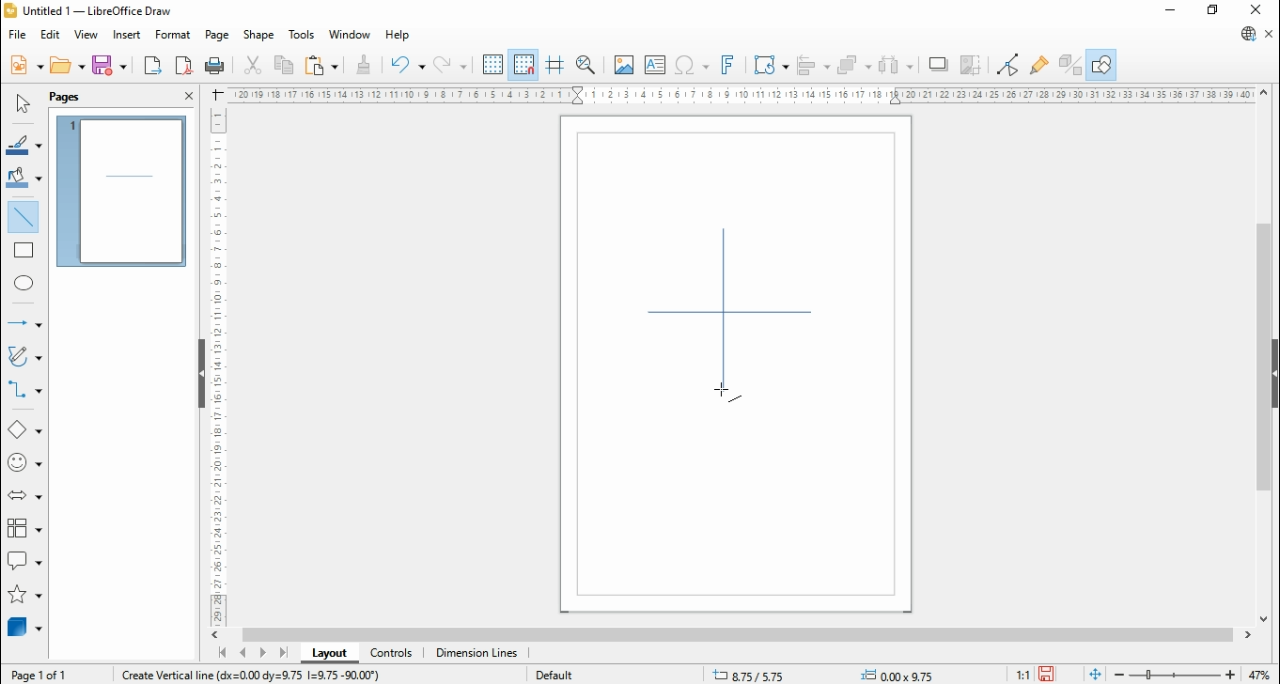 This screenshot has width=1280, height=684. I want to click on align objects, so click(815, 64).